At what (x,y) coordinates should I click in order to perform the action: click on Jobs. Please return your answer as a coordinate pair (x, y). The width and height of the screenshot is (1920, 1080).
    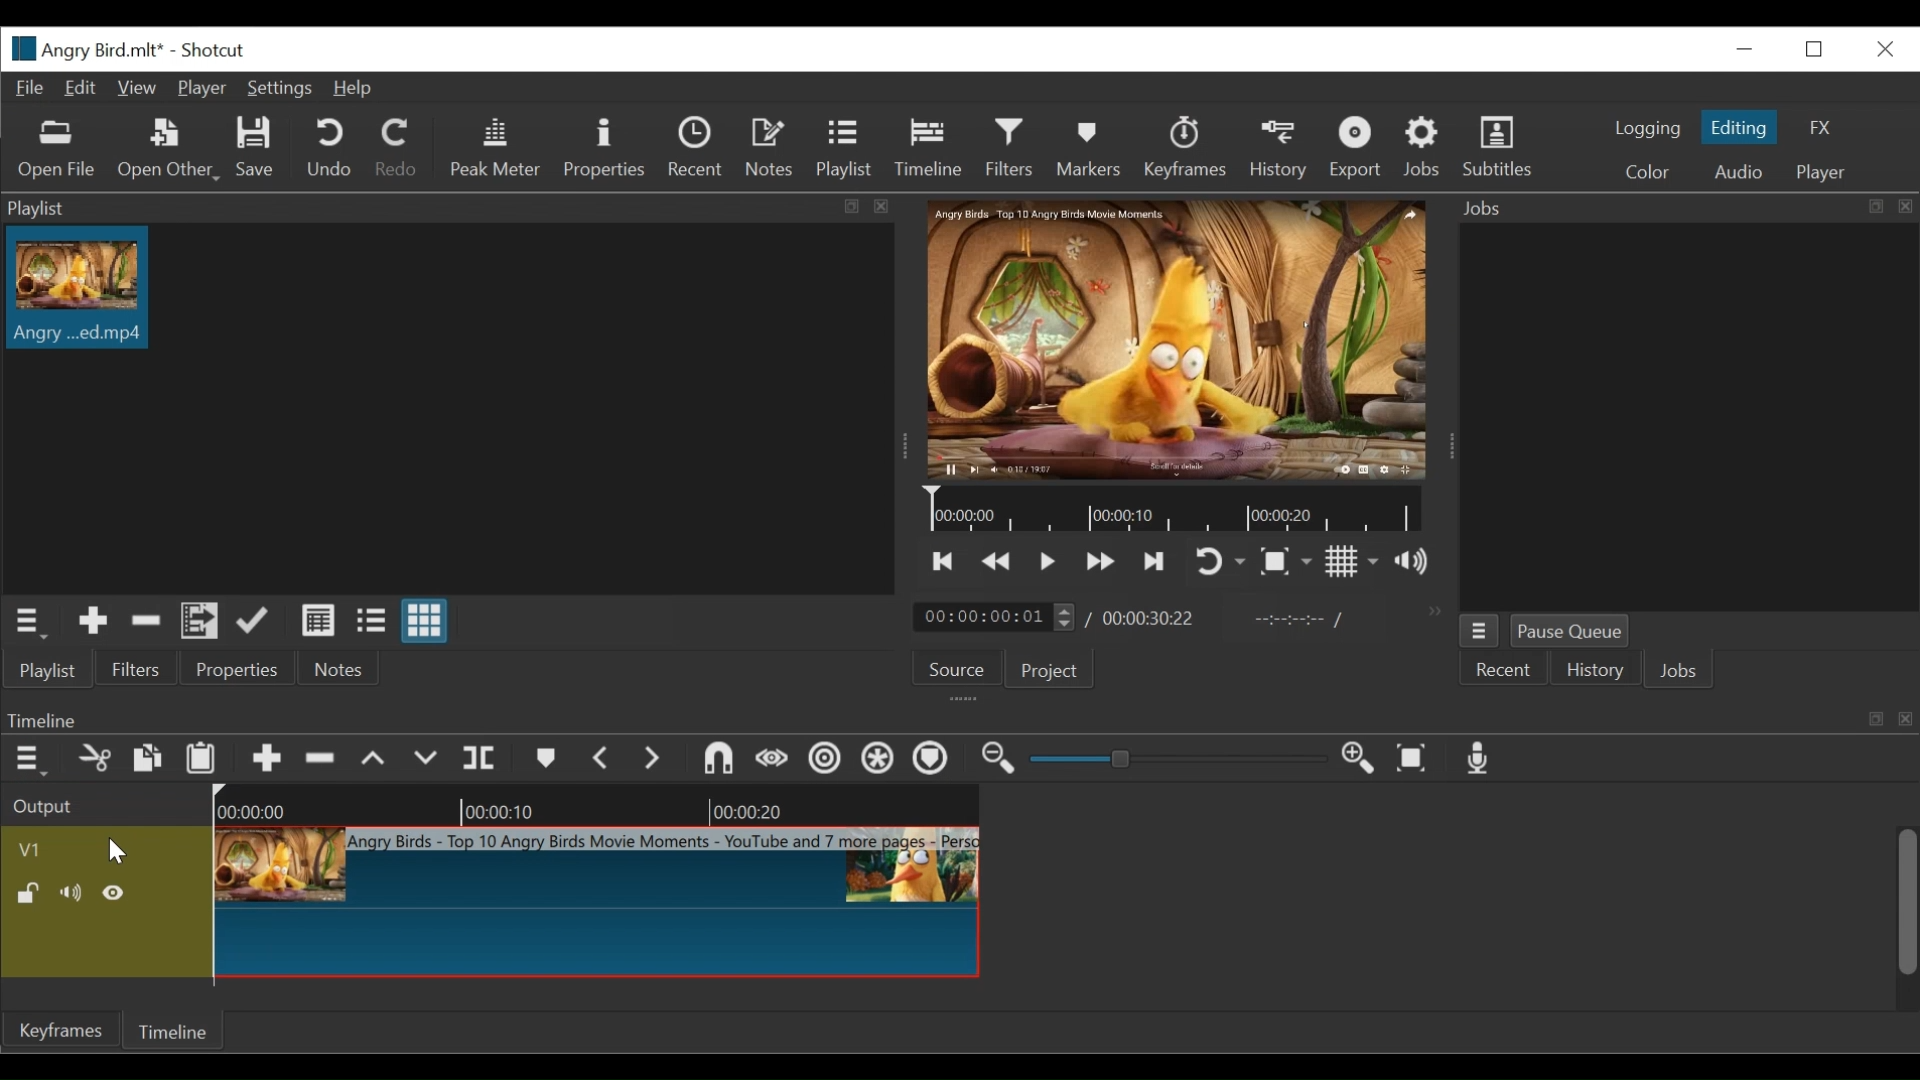
    Looking at the image, I should click on (1682, 674).